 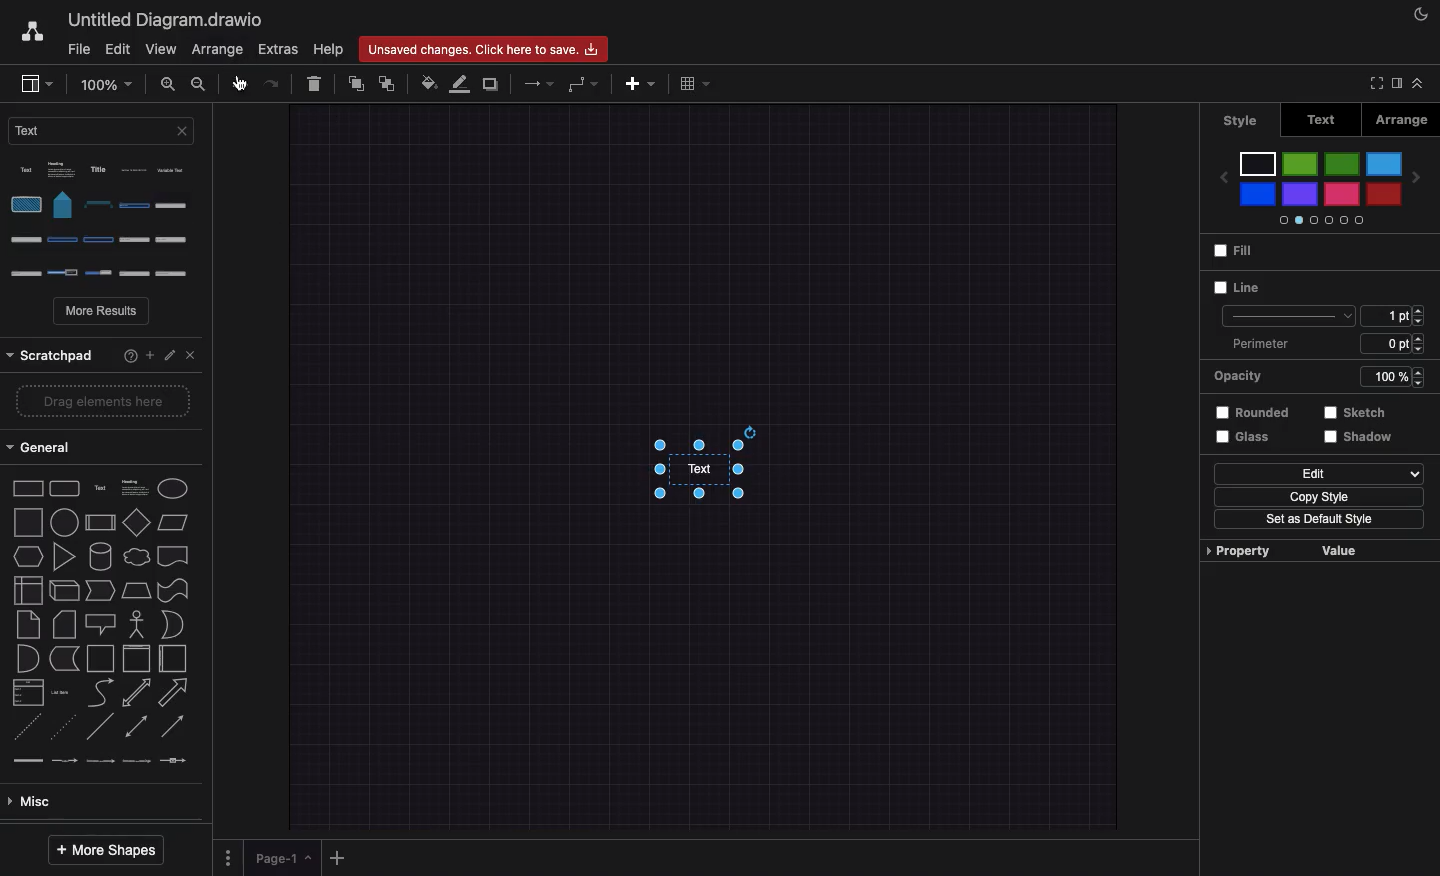 I want to click on Ad, so click(x=642, y=83).